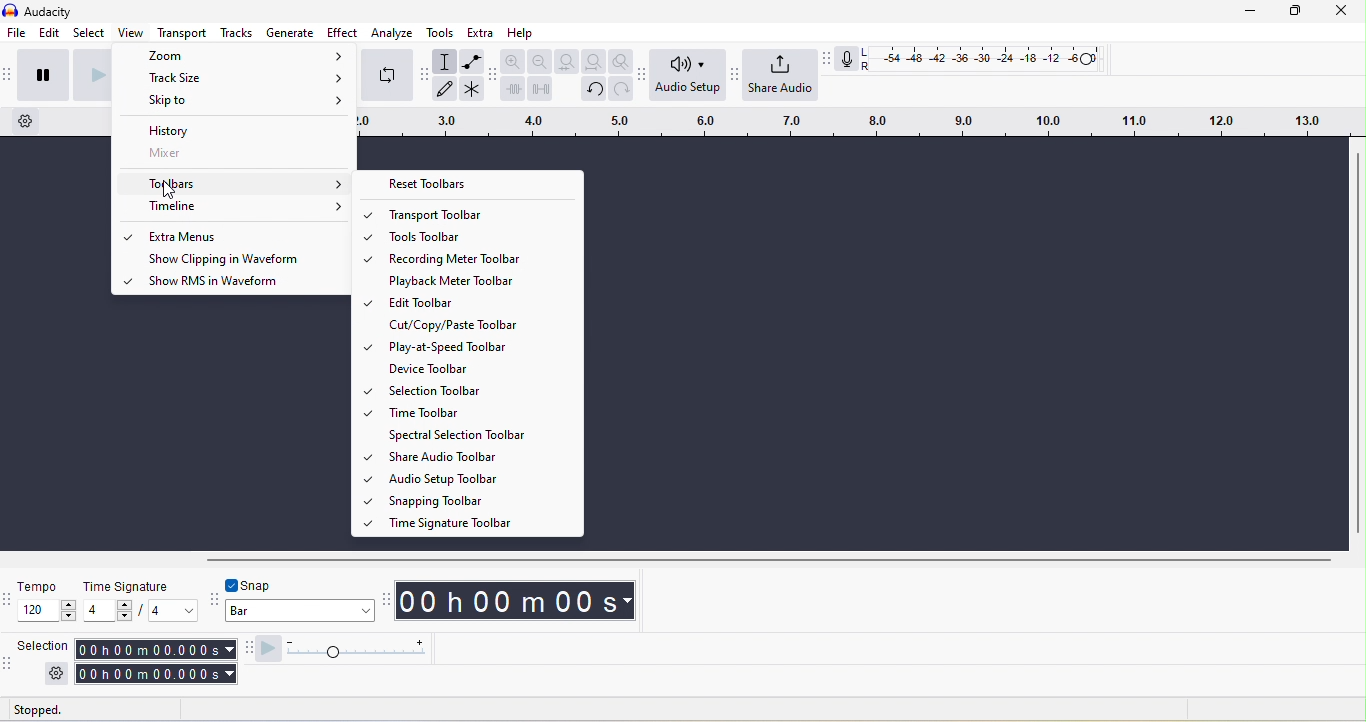 The height and width of the screenshot is (722, 1366). I want to click on Transport toolbar, so click(481, 214).